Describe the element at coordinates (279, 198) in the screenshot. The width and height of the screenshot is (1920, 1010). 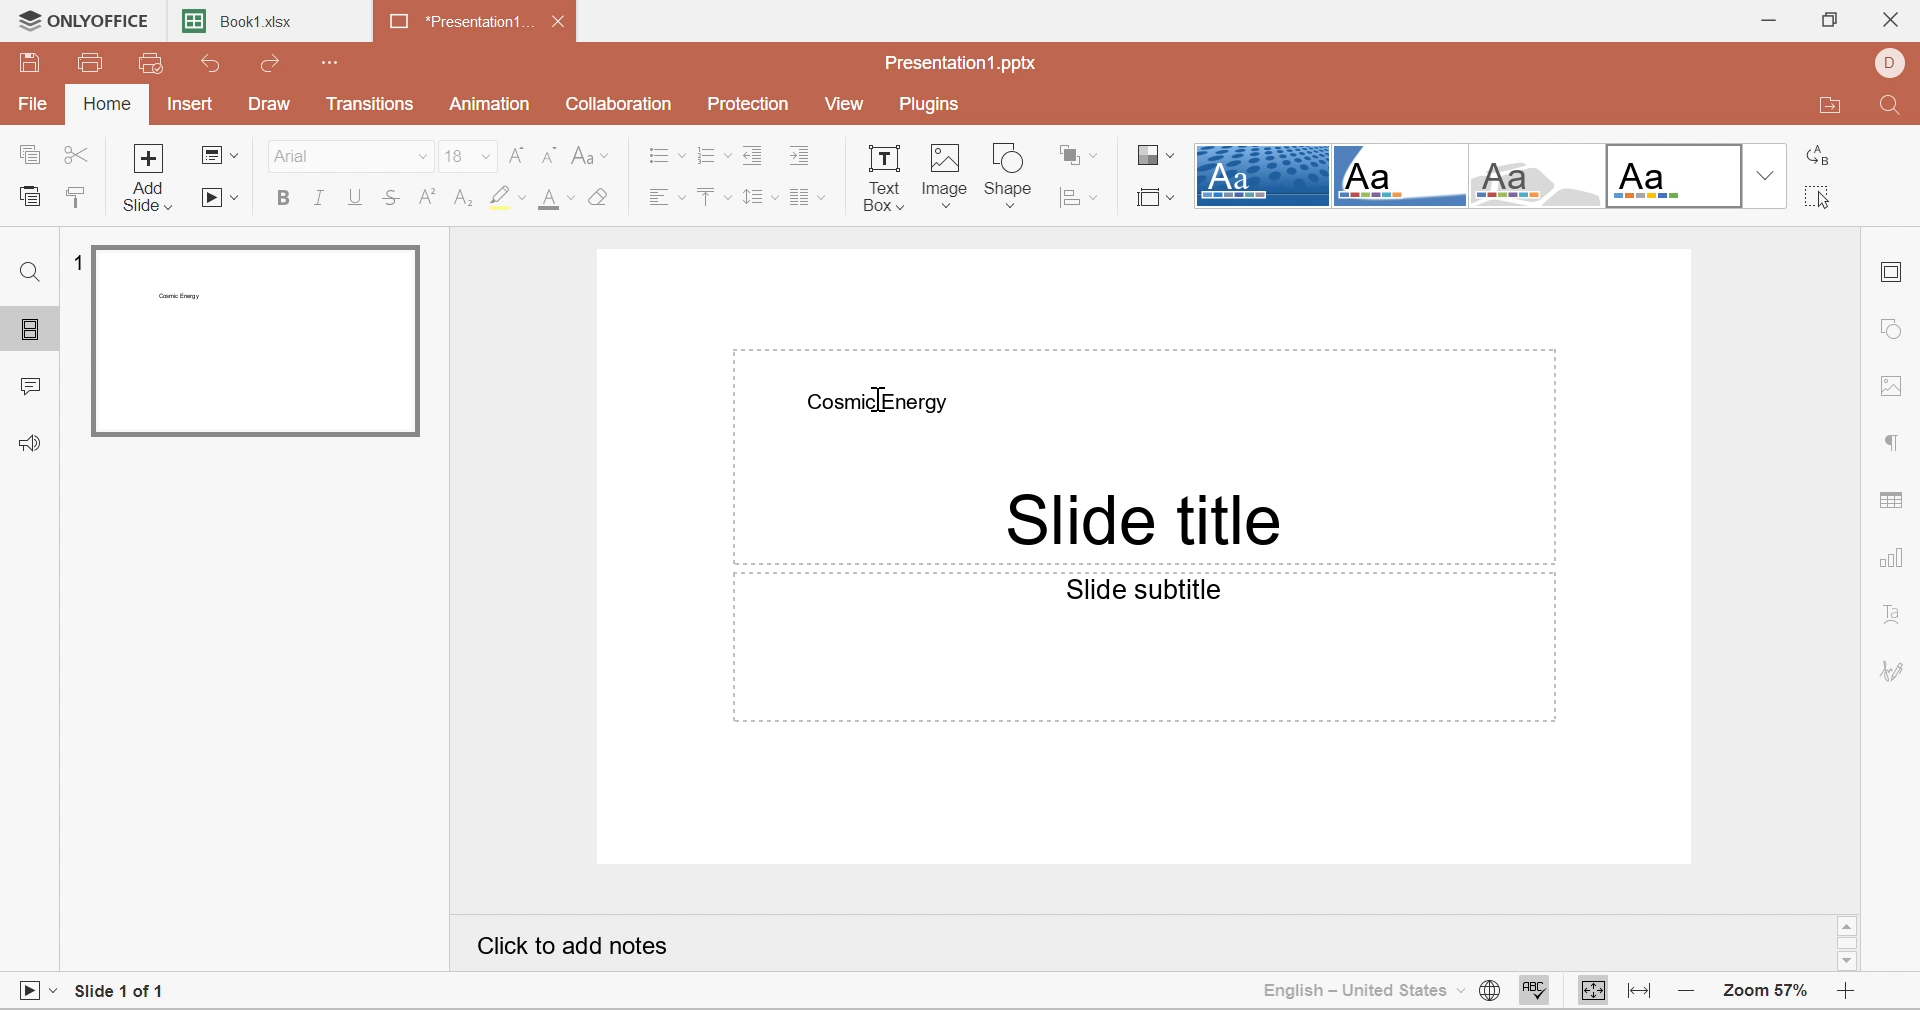
I see `Bold` at that location.